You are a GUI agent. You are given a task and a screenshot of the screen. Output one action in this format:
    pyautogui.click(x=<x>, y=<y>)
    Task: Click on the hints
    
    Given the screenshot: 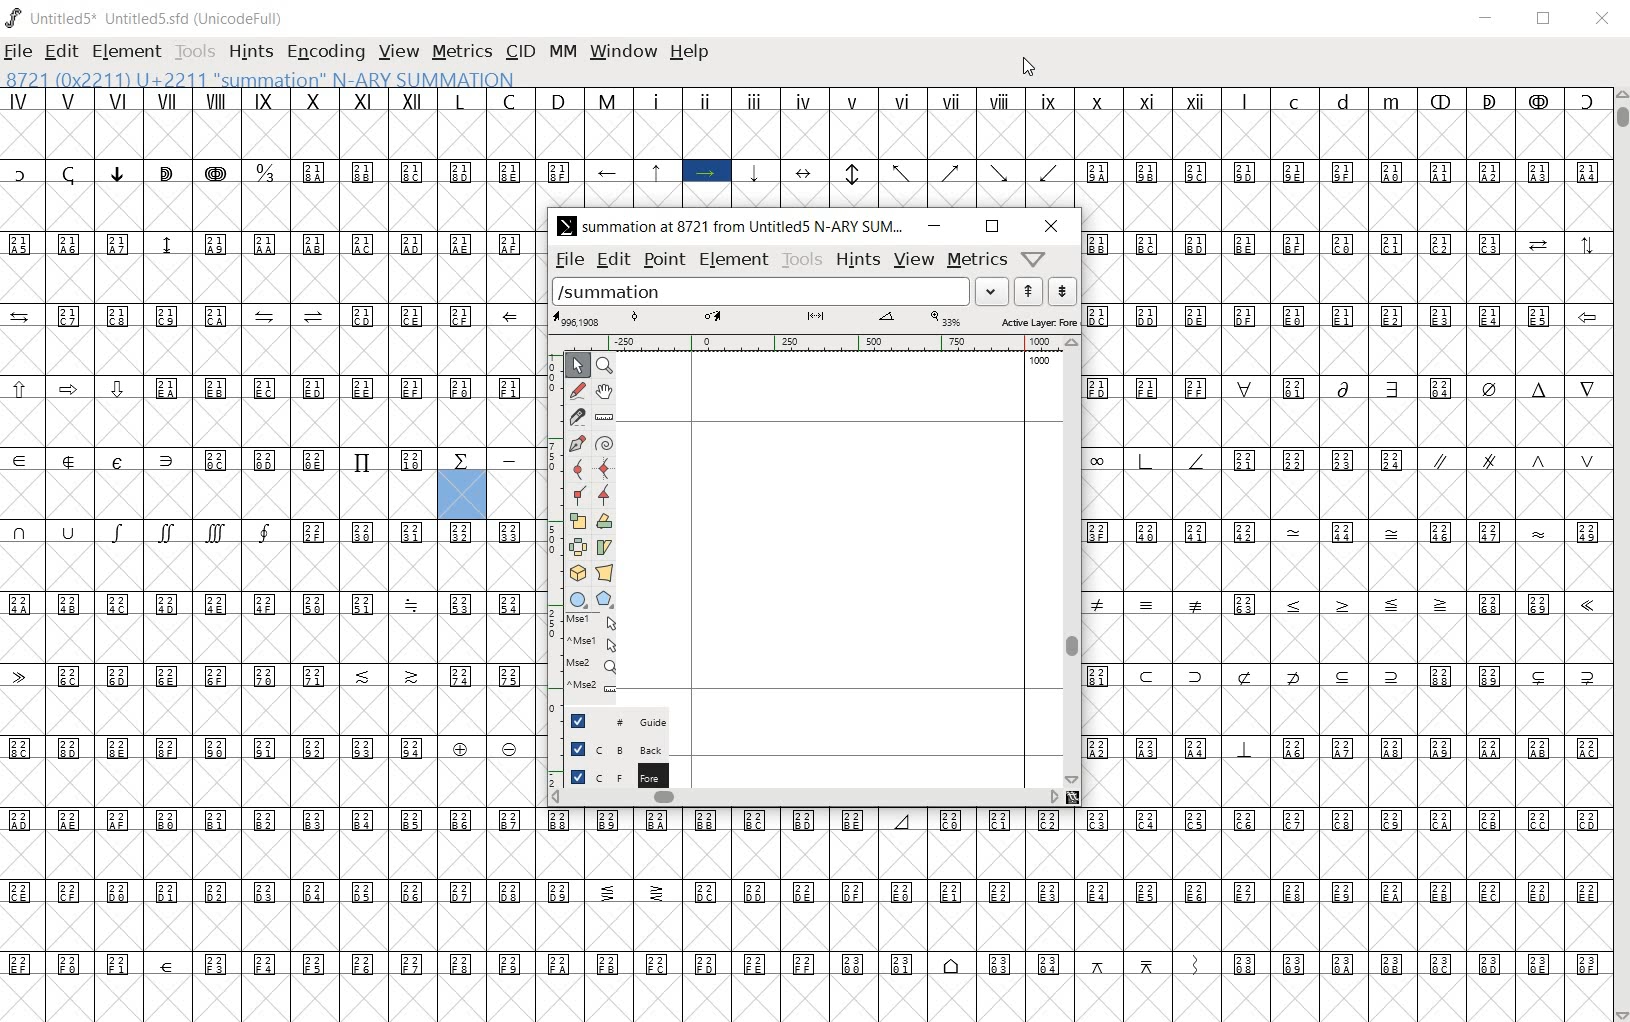 What is the action you would take?
    pyautogui.click(x=857, y=259)
    